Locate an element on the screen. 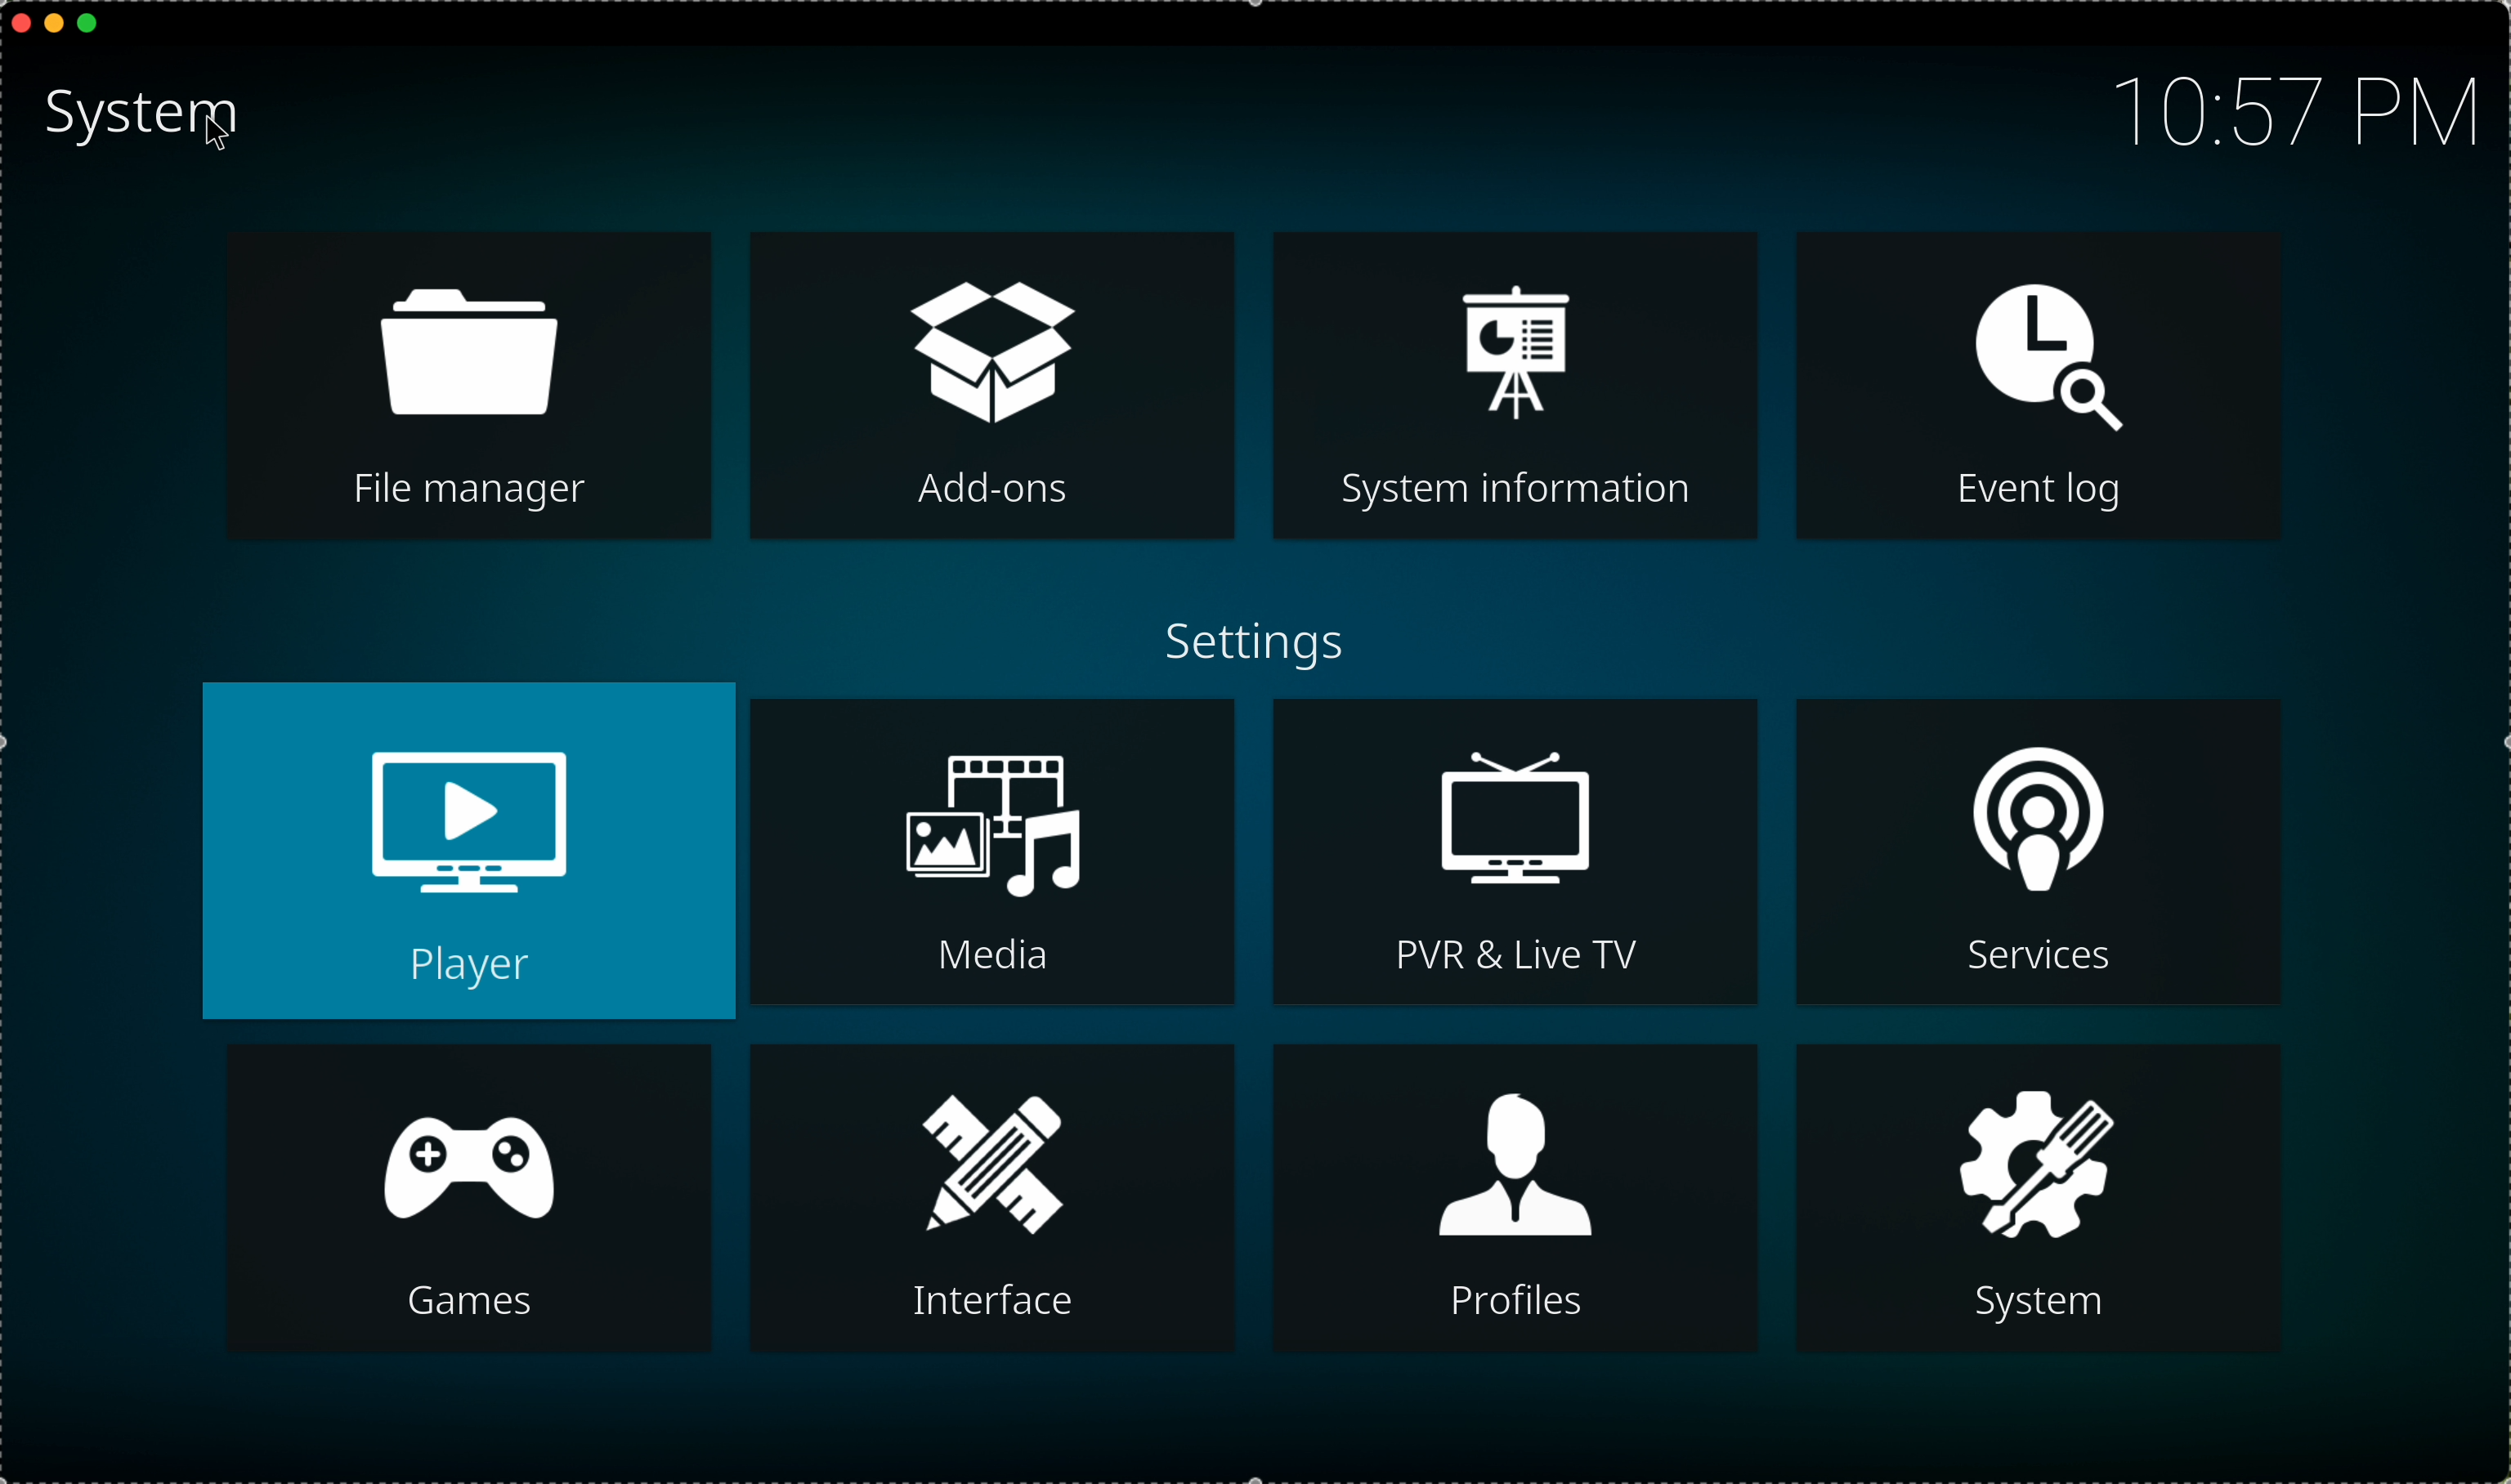 The image size is (2511, 1484). profiles is located at coordinates (1514, 1194).